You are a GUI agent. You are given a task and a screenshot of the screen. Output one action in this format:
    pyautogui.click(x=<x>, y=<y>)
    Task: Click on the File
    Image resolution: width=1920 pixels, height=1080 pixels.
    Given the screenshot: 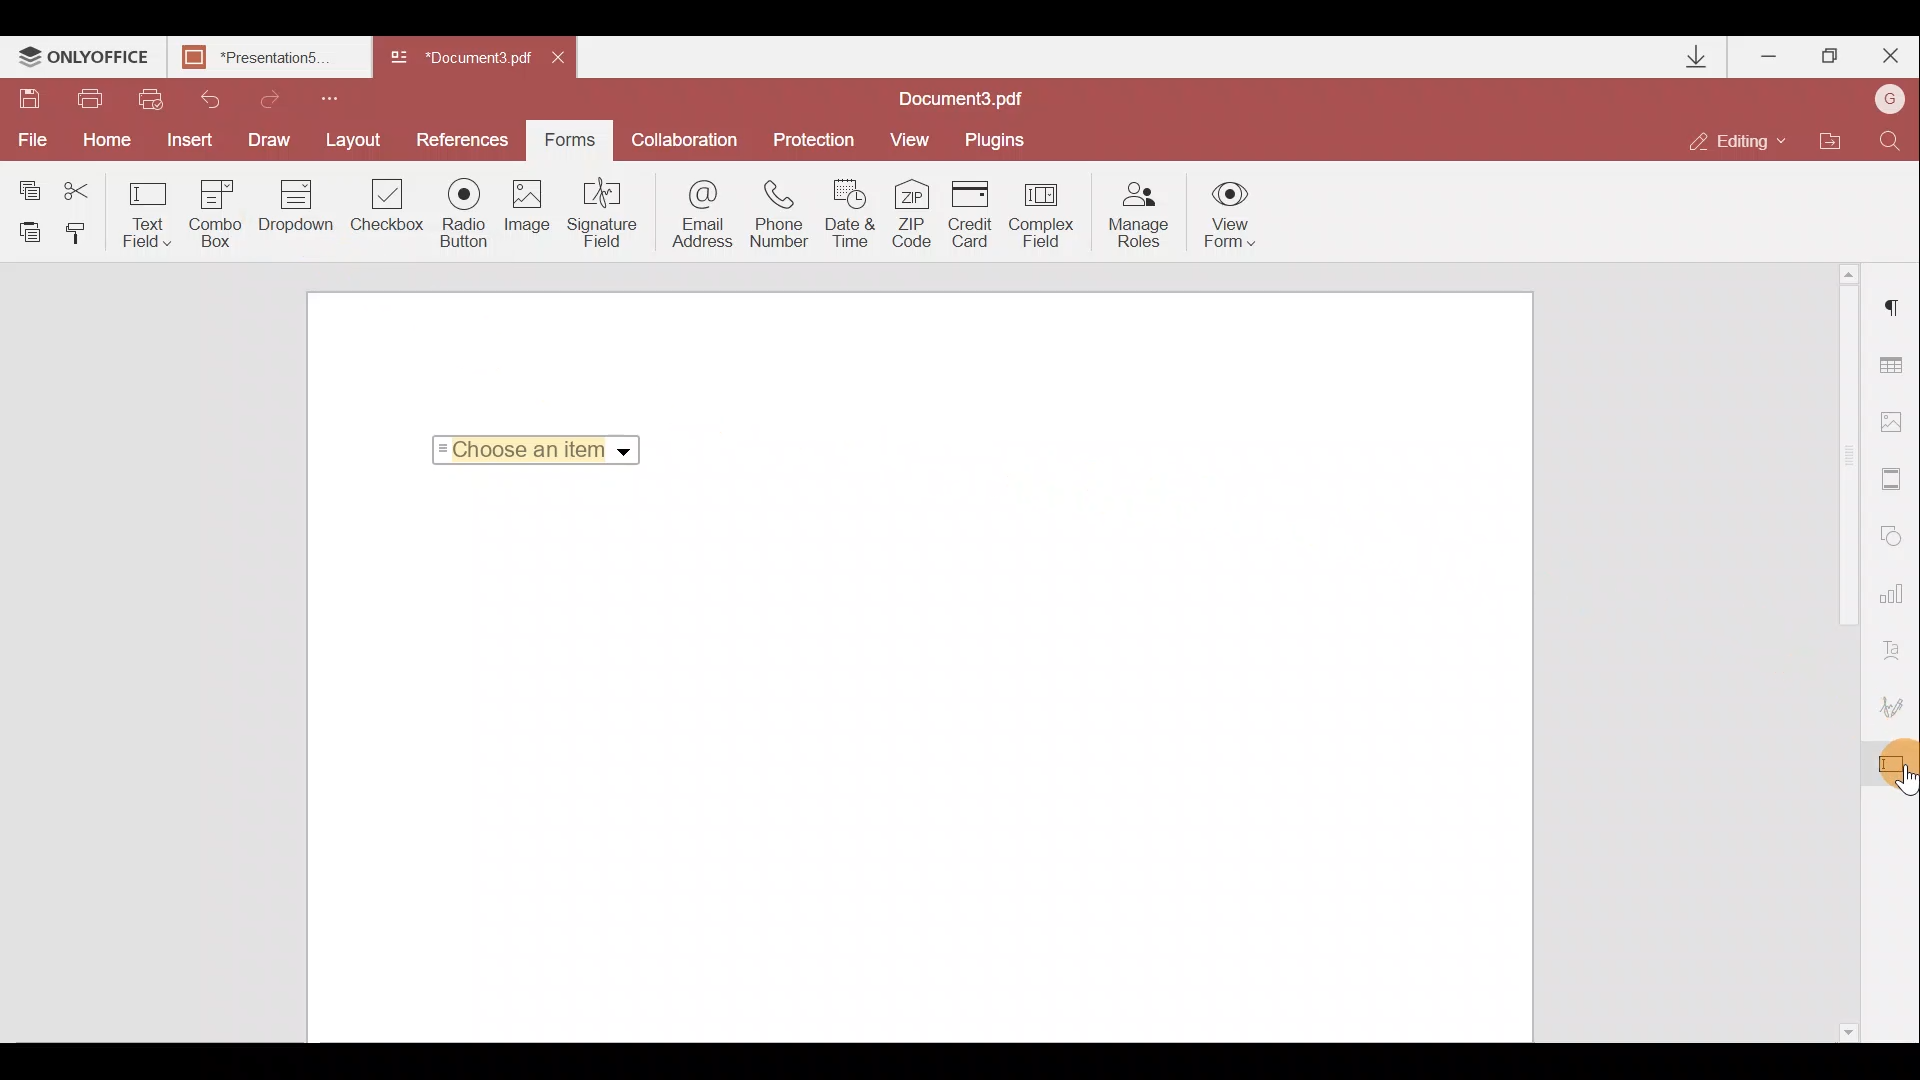 What is the action you would take?
    pyautogui.click(x=34, y=142)
    